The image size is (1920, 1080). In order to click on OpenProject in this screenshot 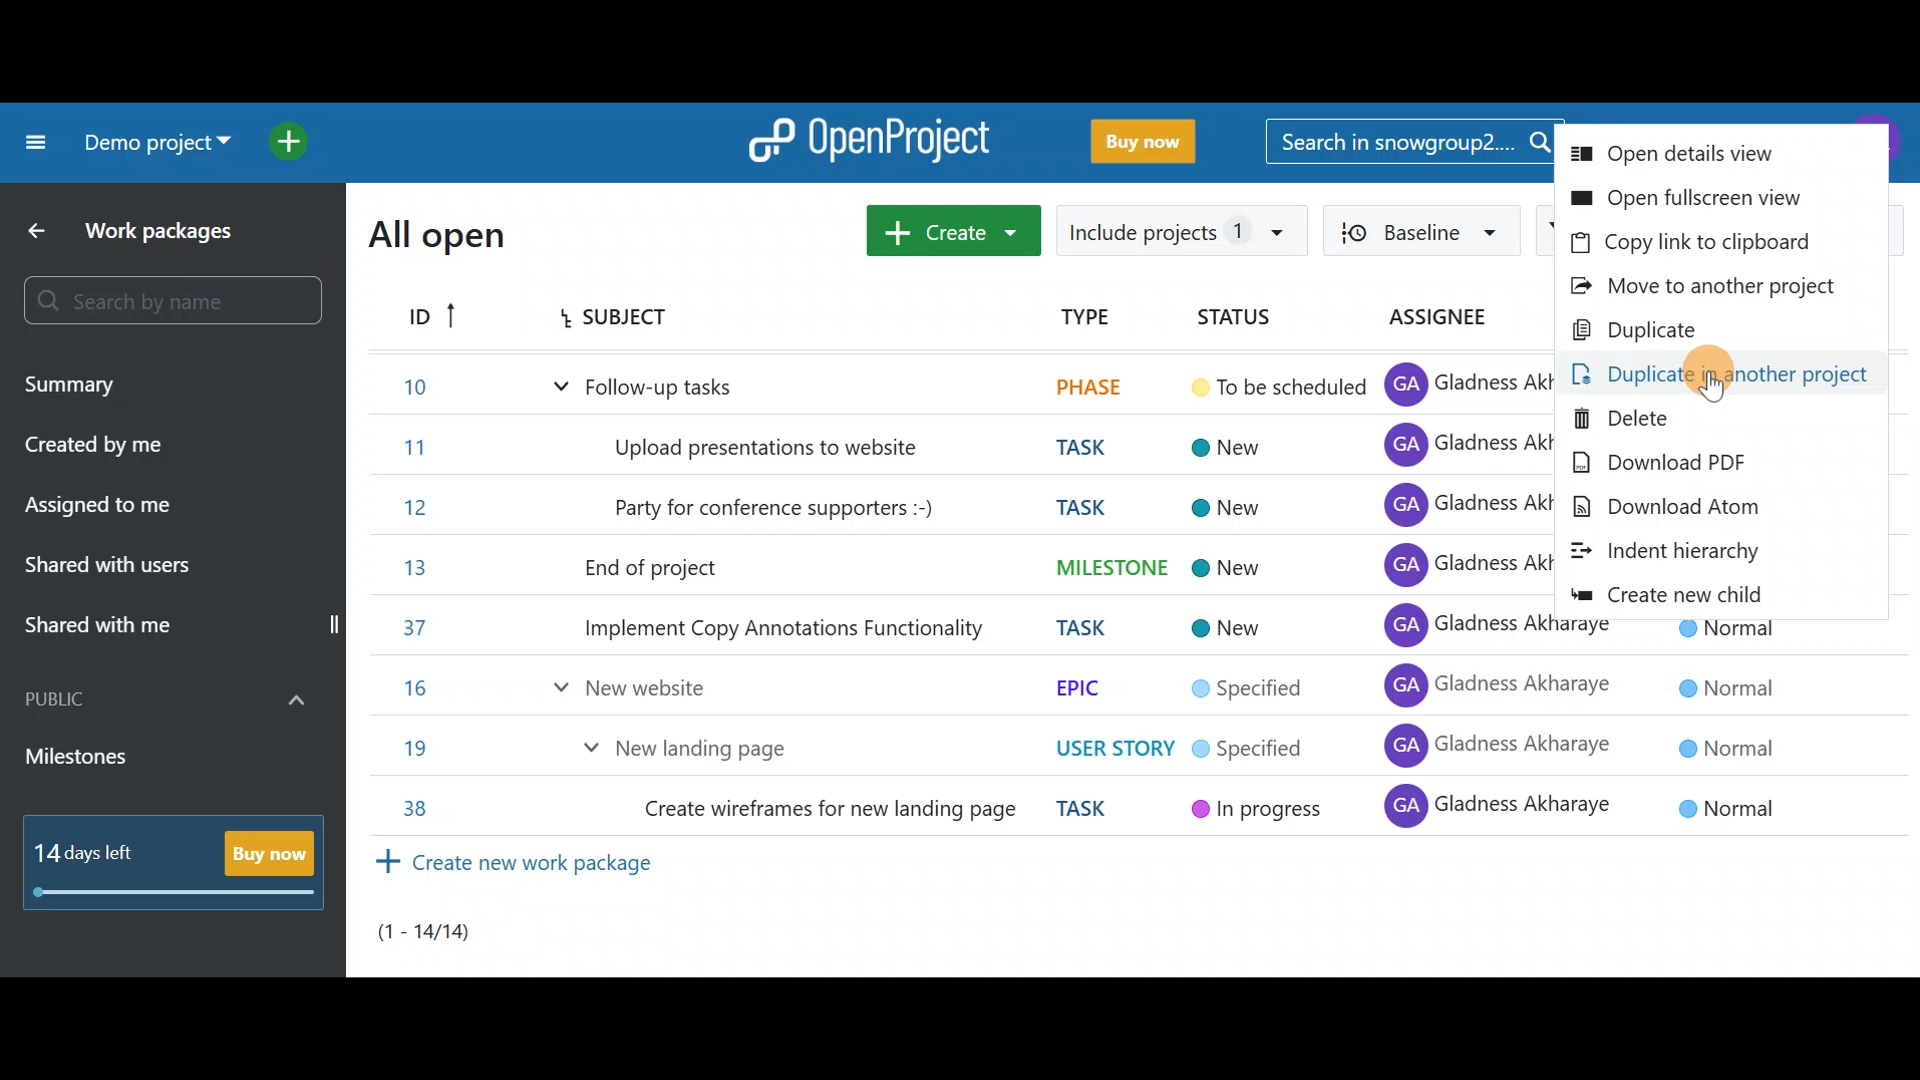, I will do `click(865, 136)`.